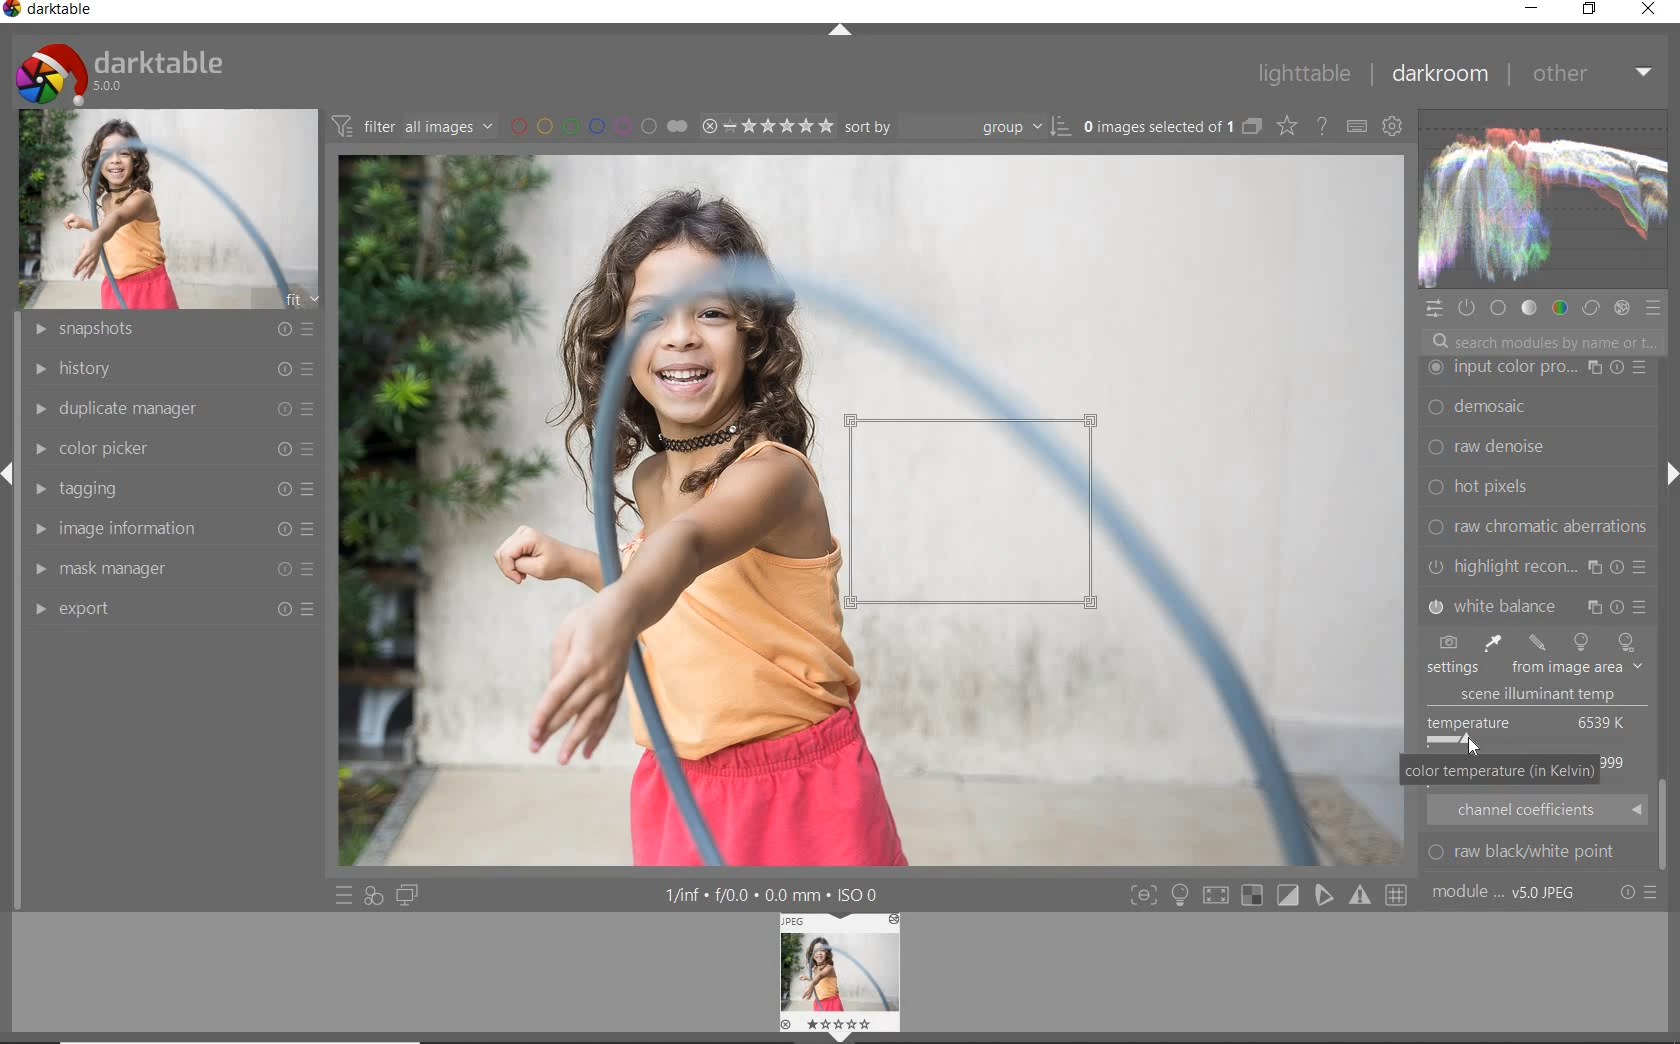  I want to click on watermark, so click(1536, 368).